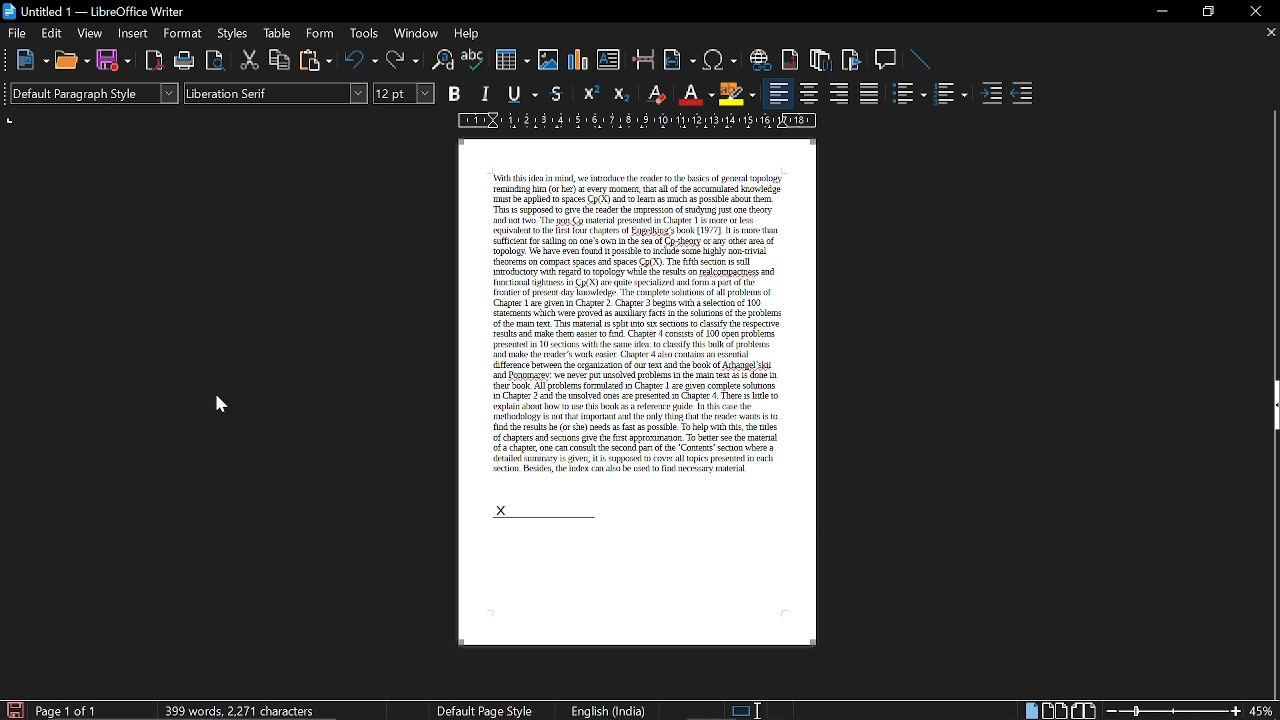 This screenshot has width=1280, height=720. Describe the element at coordinates (404, 94) in the screenshot. I see `text size` at that location.